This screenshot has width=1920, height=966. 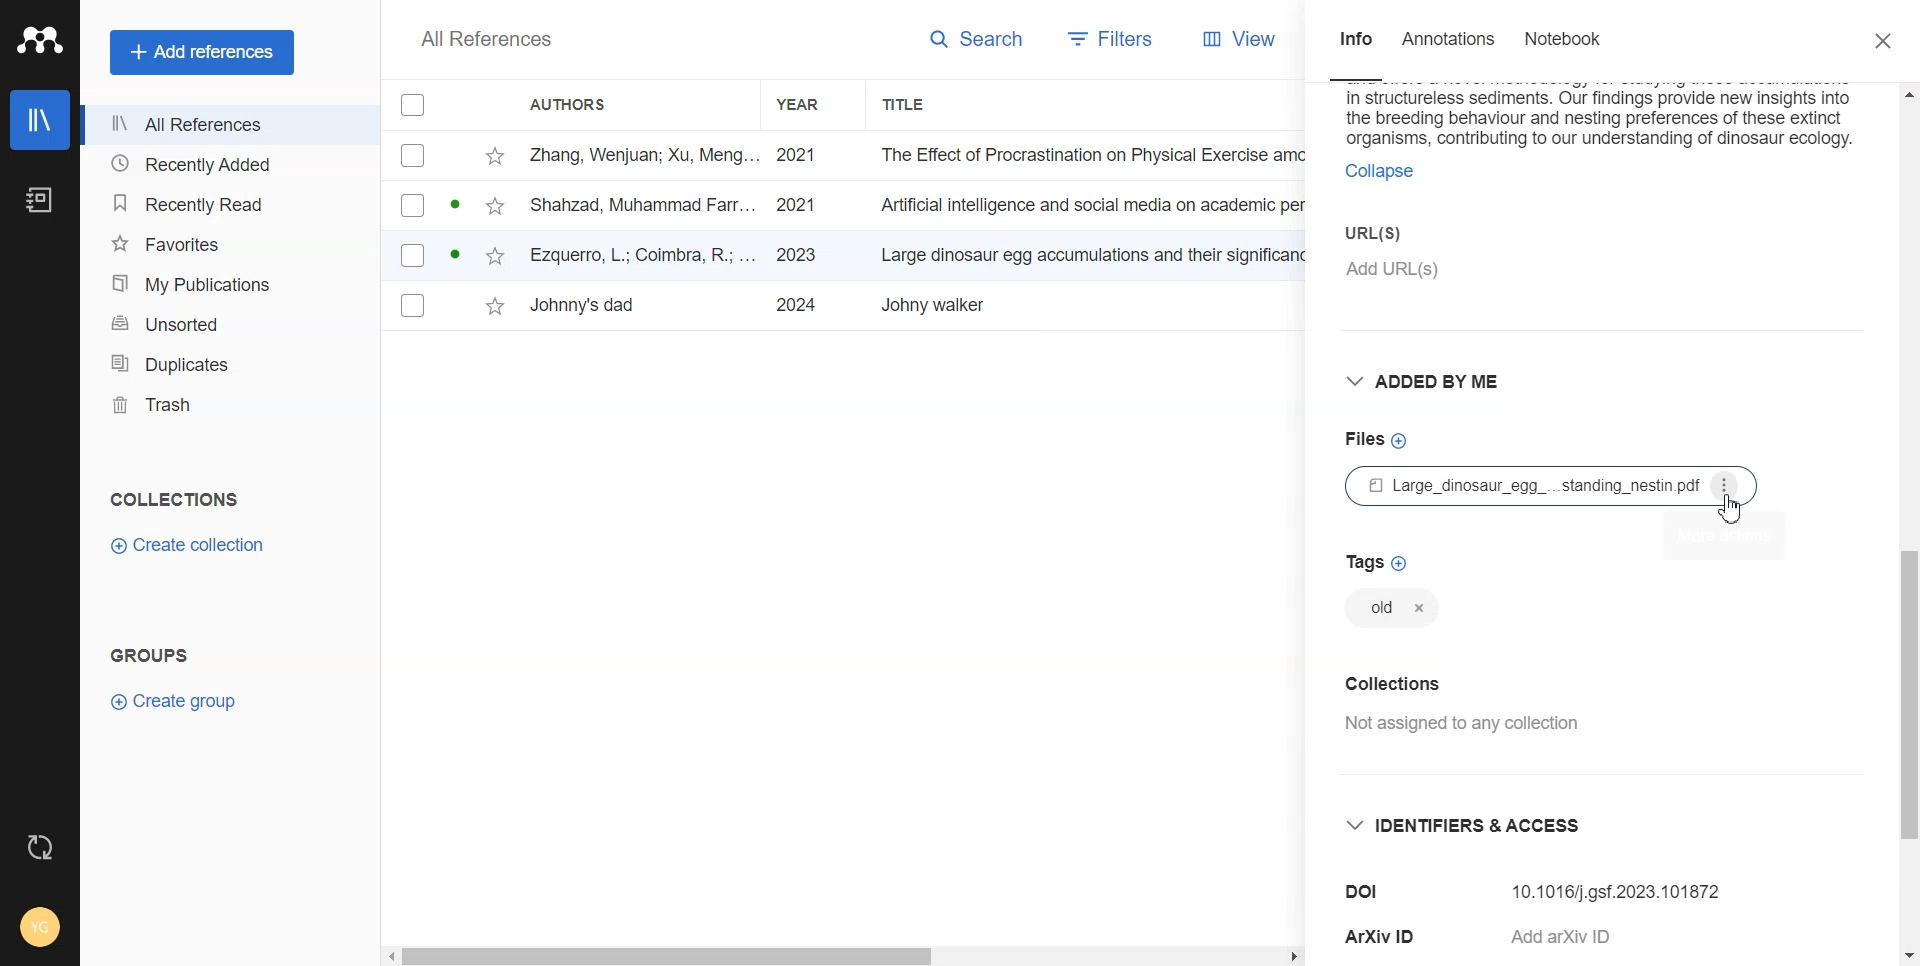 What do you see at coordinates (1906, 954) in the screenshot?
I see `Scroll down` at bounding box center [1906, 954].